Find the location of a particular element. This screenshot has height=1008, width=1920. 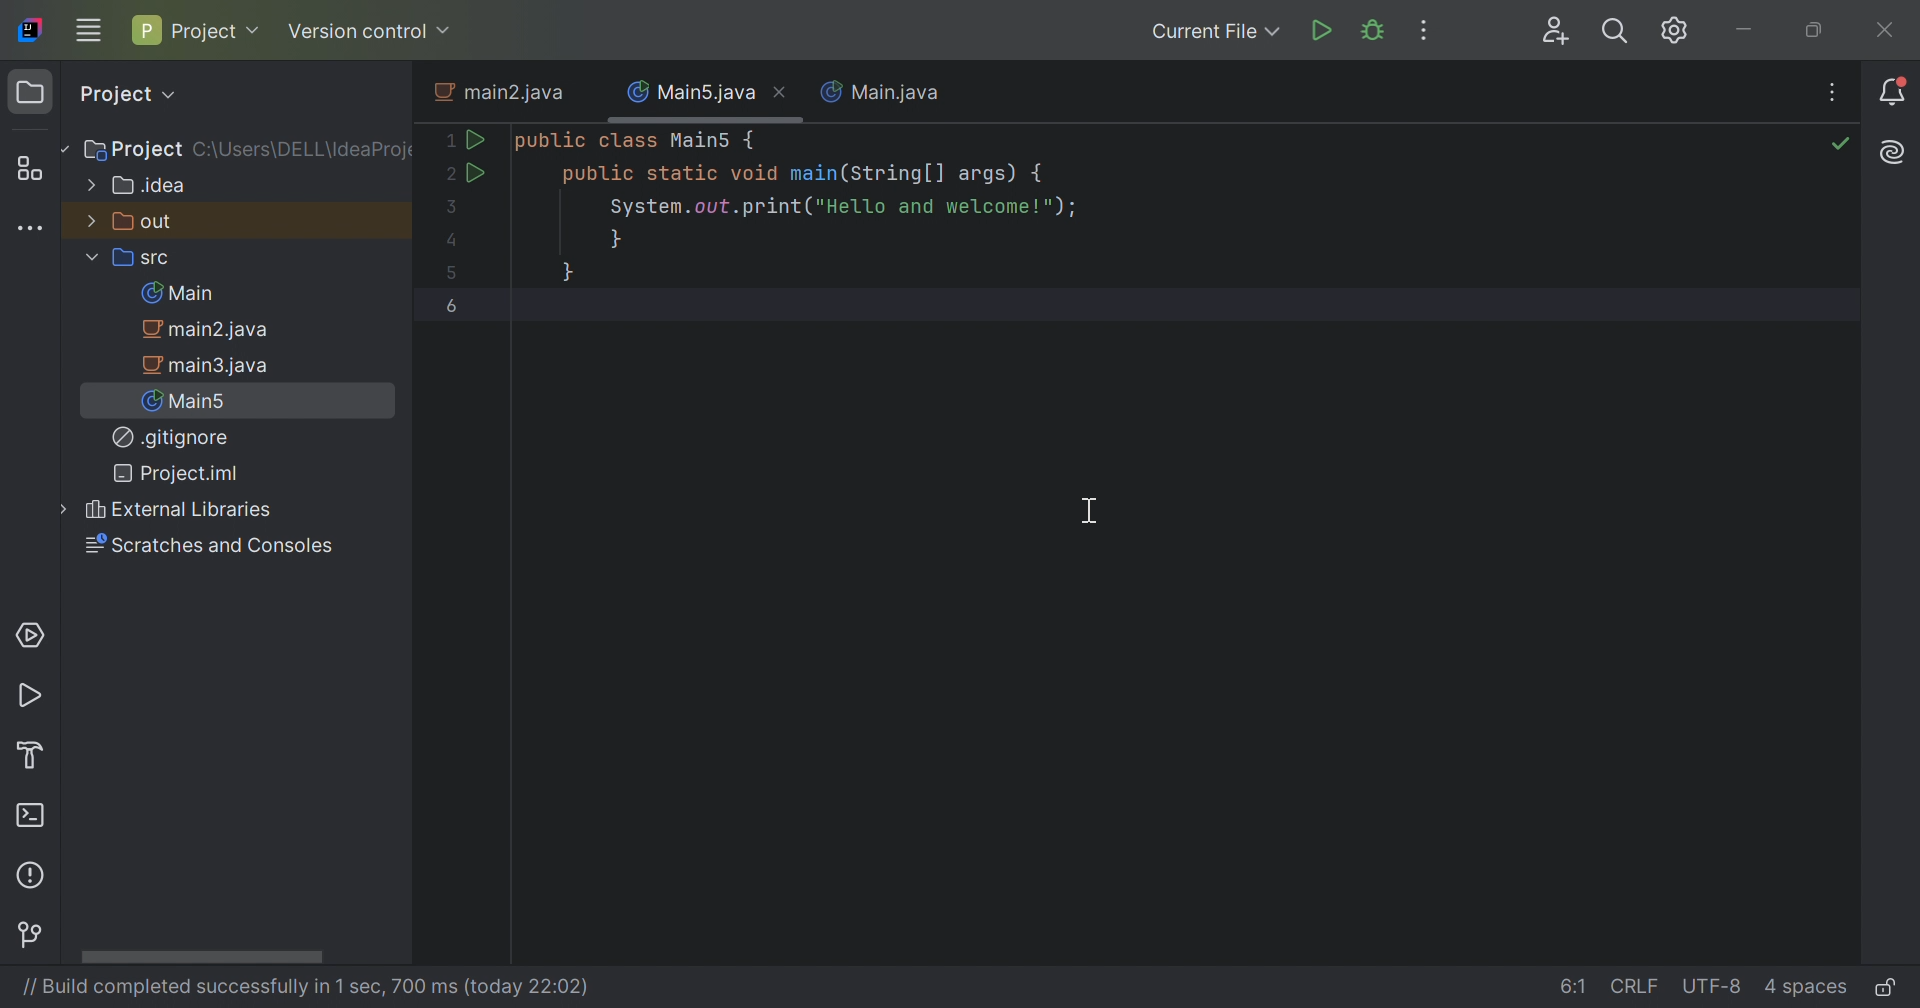

Build is located at coordinates (39, 753).